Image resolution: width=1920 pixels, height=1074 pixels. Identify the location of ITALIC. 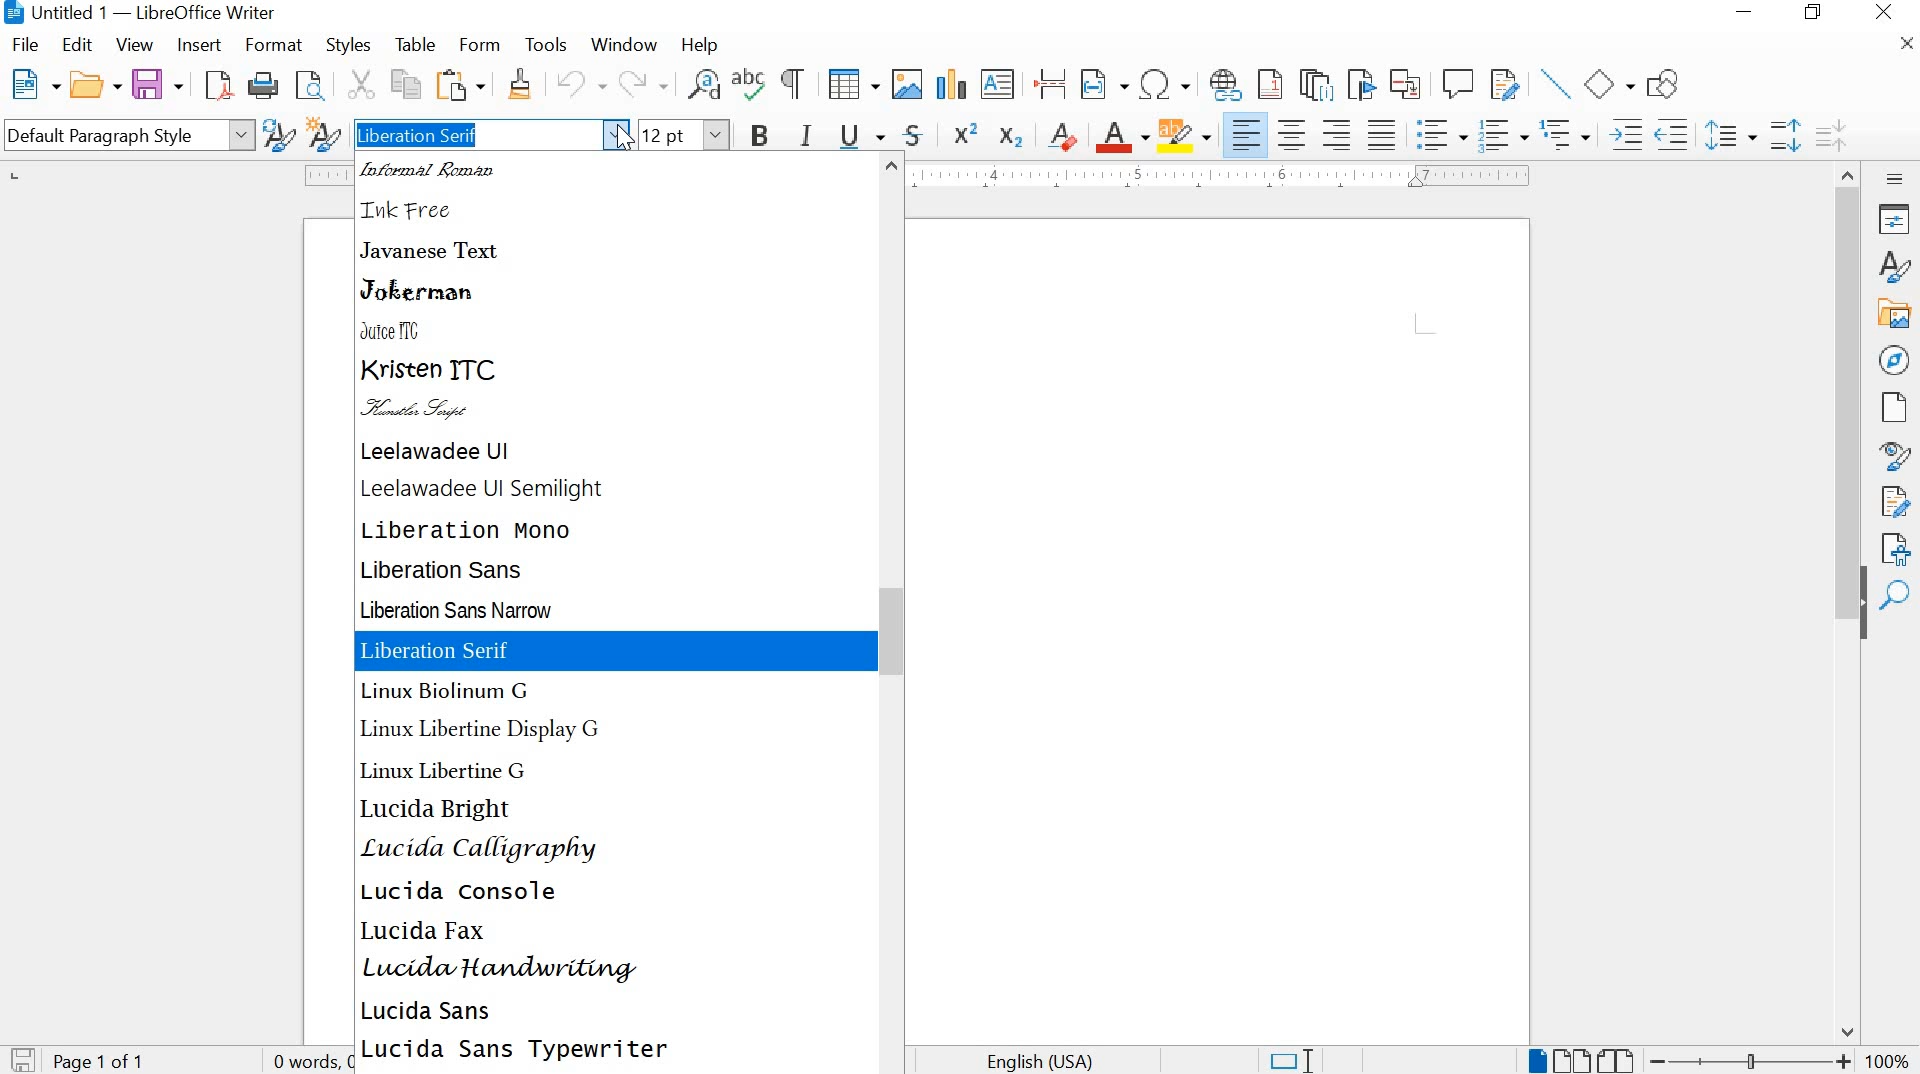
(809, 133).